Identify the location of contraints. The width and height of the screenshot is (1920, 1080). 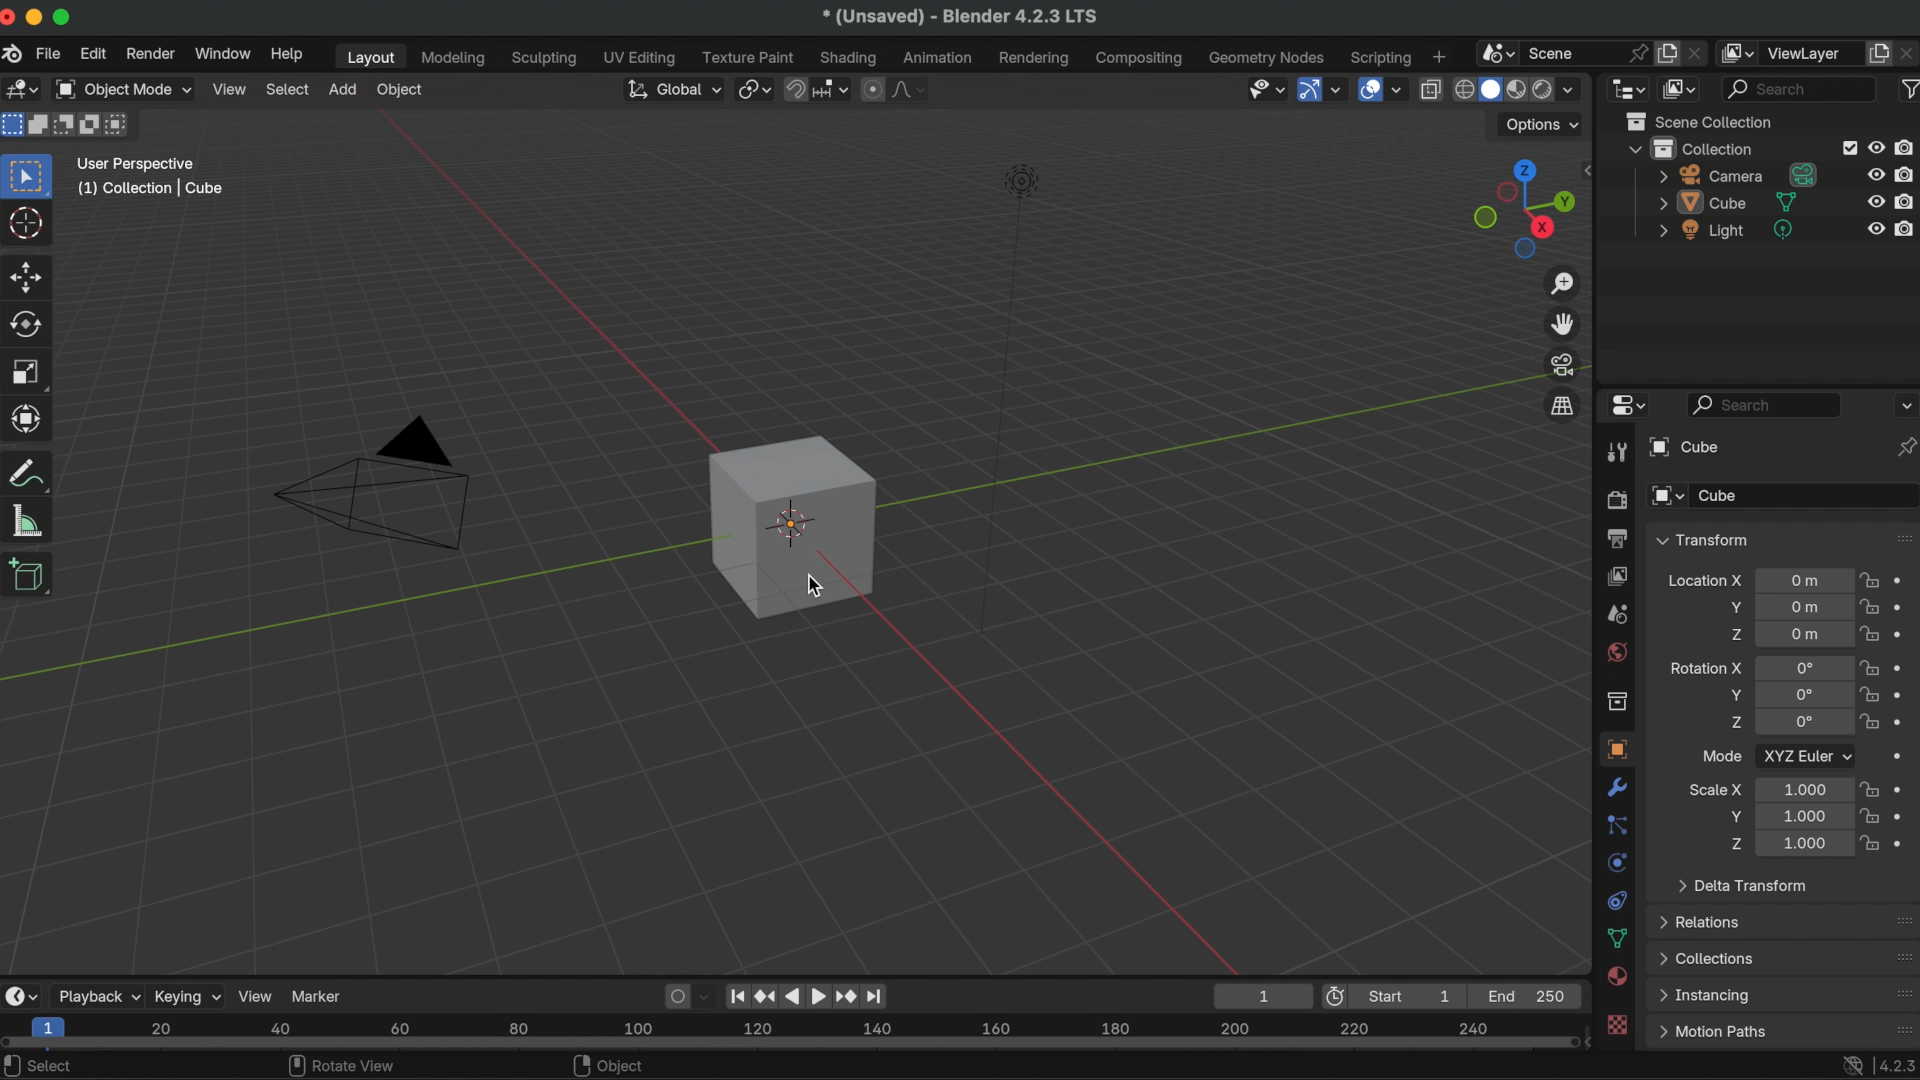
(1616, 898).